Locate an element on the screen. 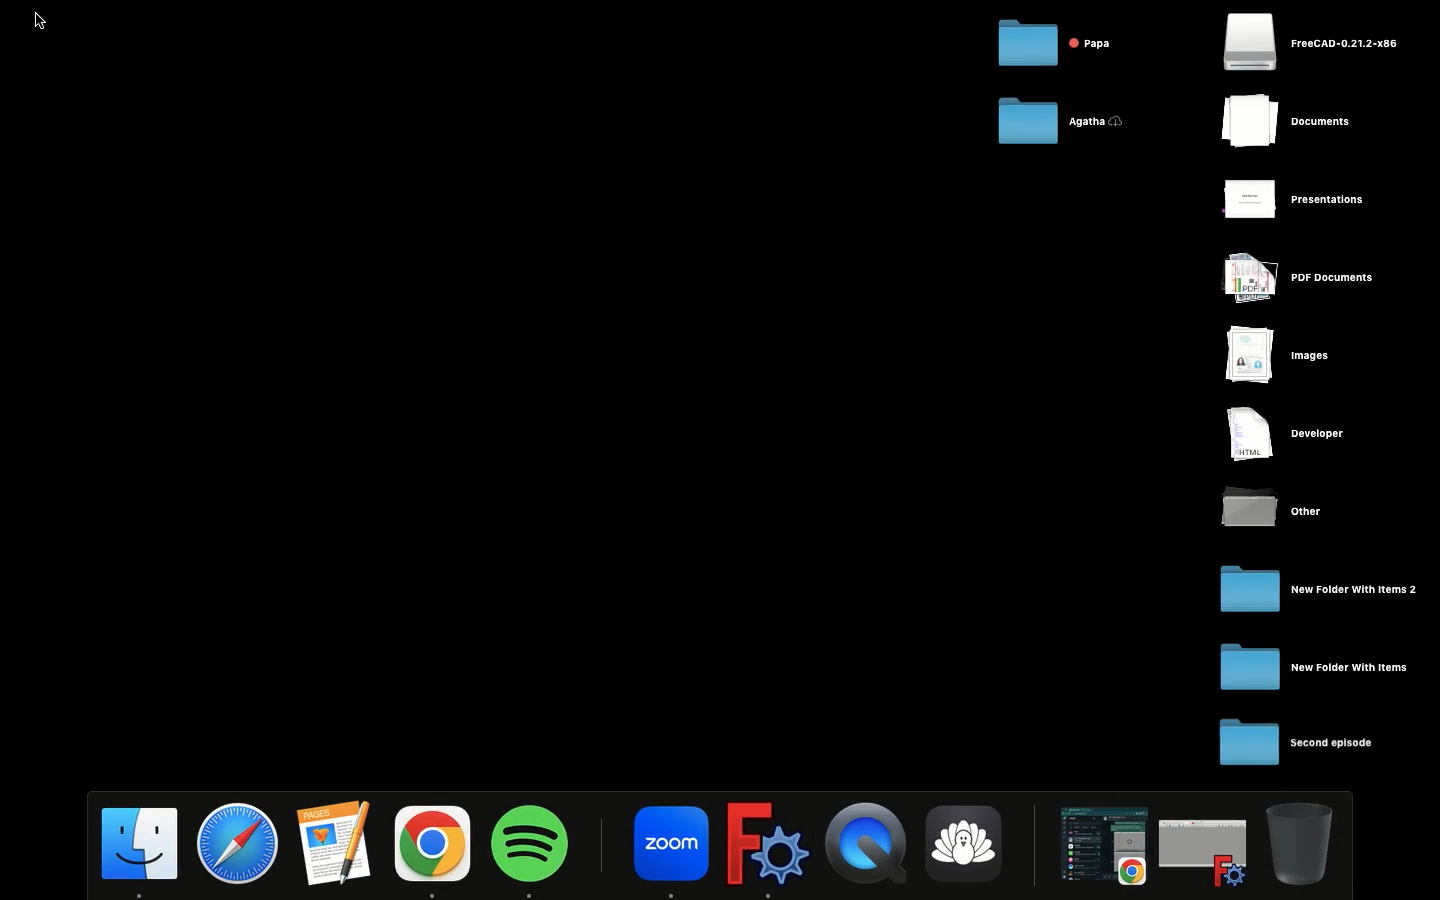 The height and width of the screenshot is (900, 1440). Chrome is located at coordinates (435, 847).